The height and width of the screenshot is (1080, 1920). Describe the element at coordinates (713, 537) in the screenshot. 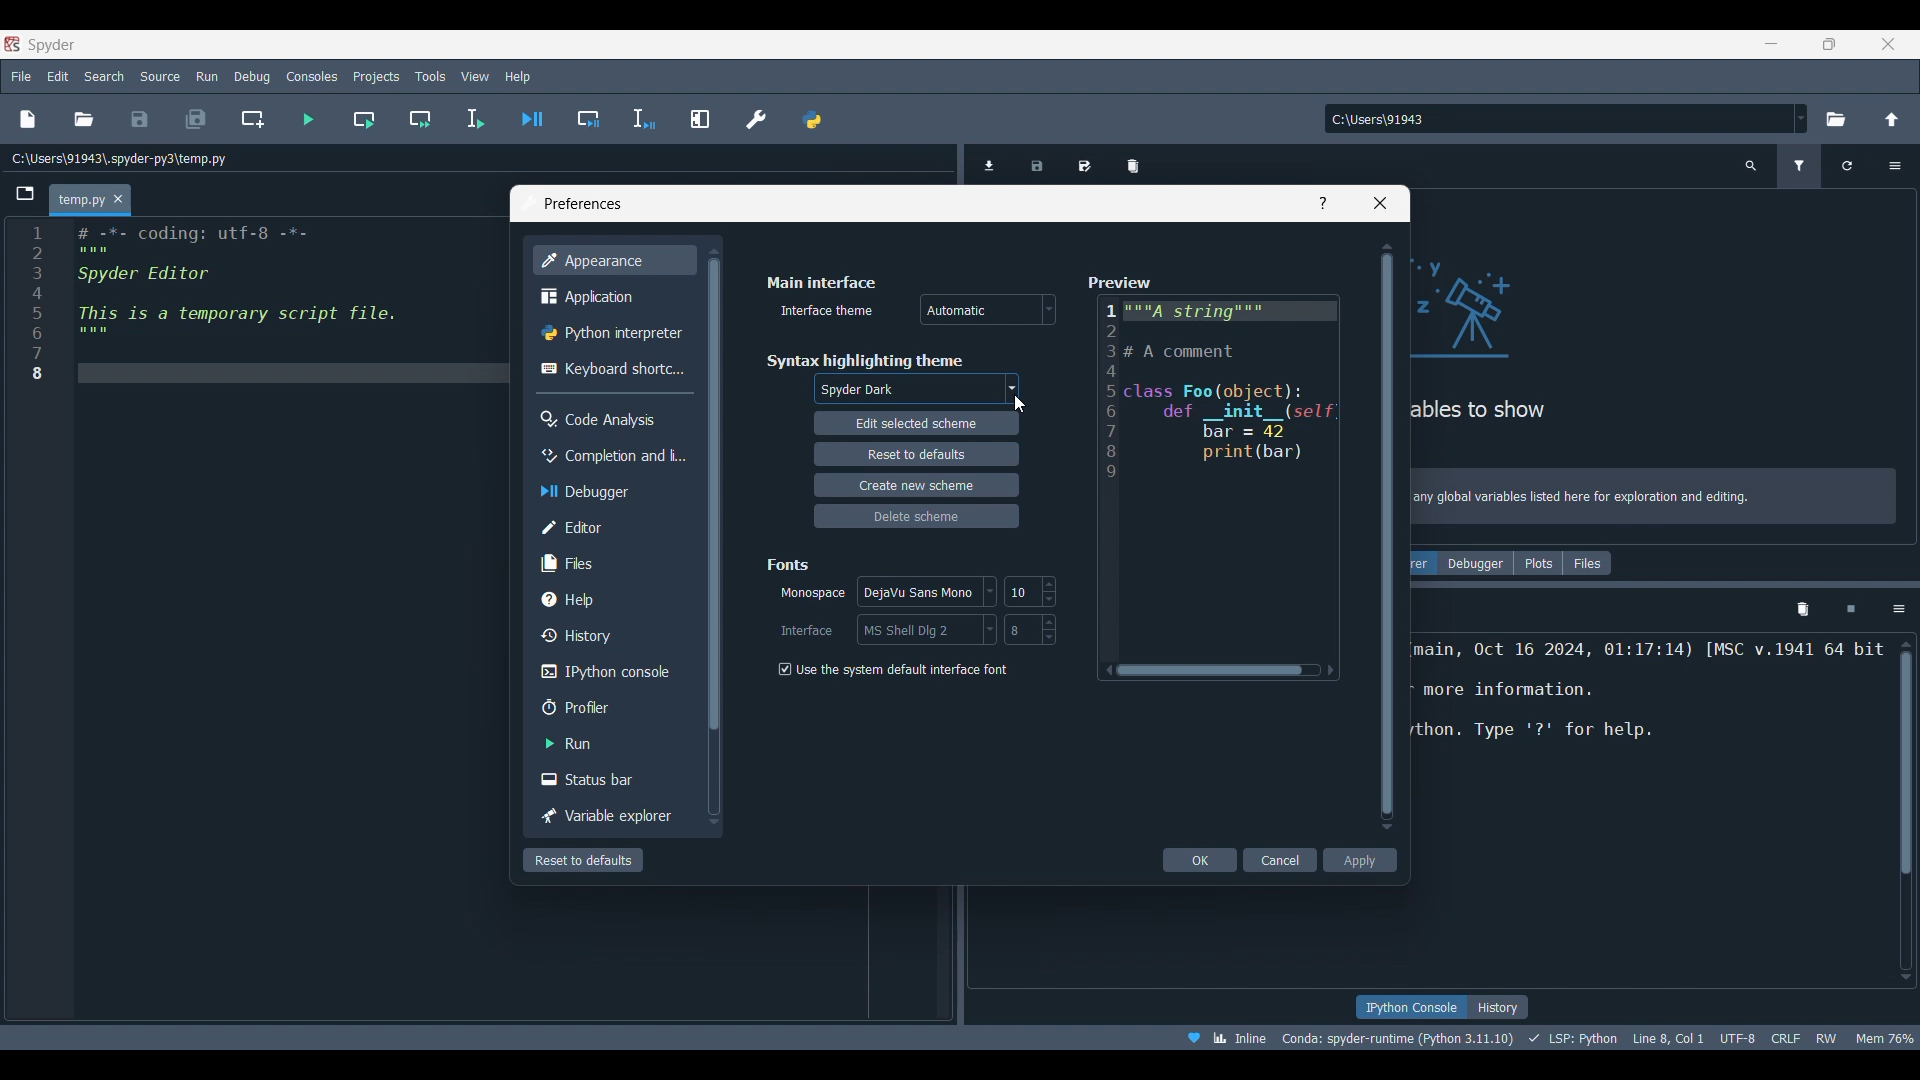

I see `Vertical slide bar` at that location.